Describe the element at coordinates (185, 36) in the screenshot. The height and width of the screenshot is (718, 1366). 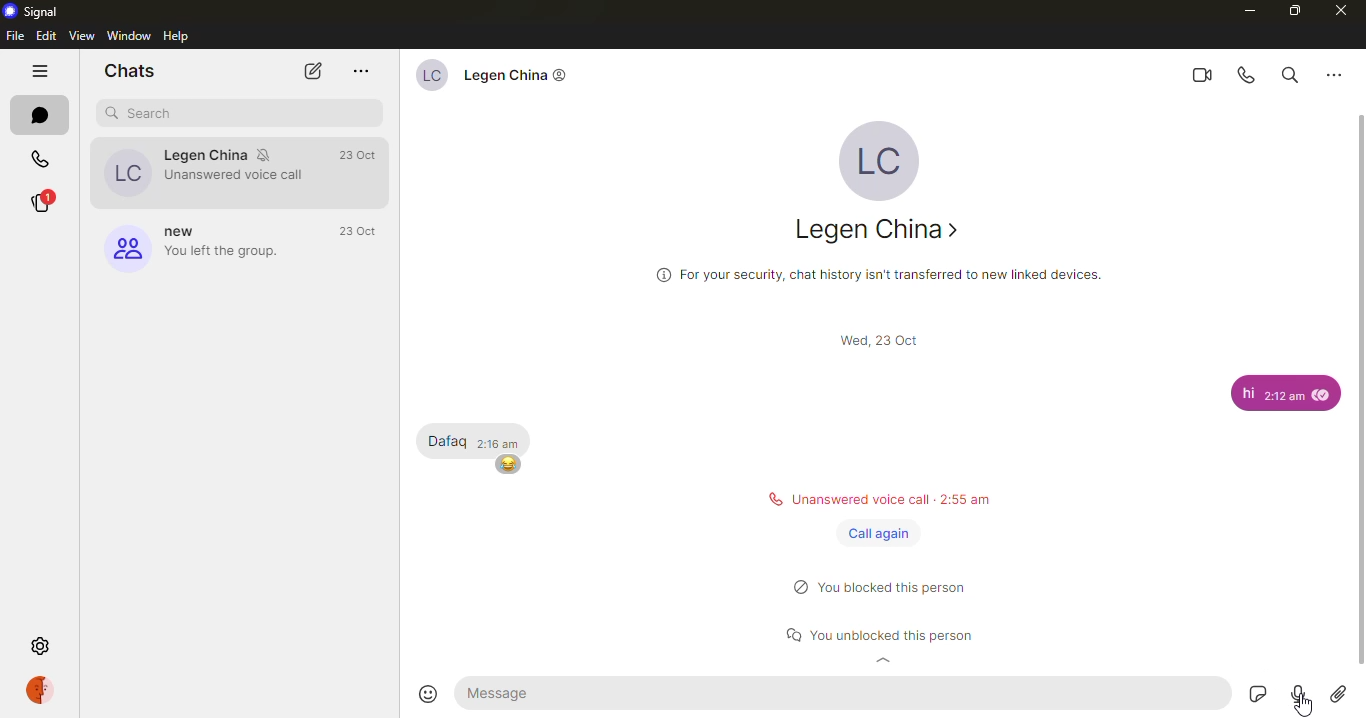
I see `help` at that location.